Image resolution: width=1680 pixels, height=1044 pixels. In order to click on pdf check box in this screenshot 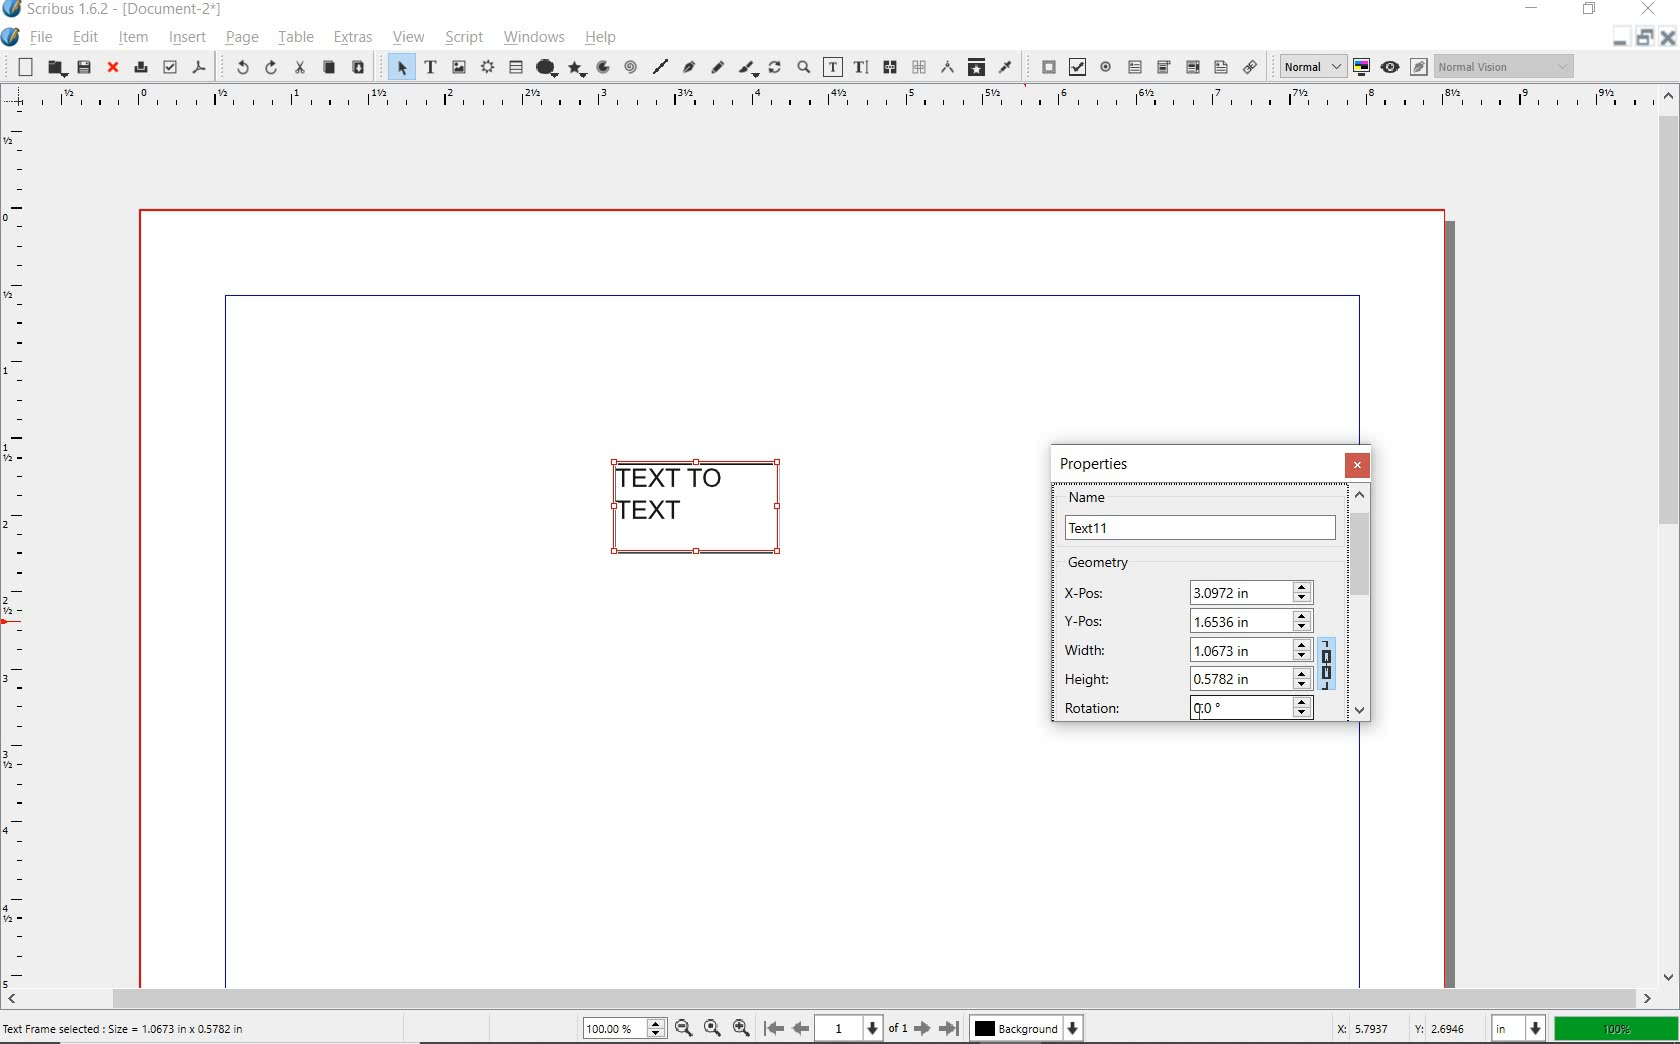, I will do `click(1078, 66)`.